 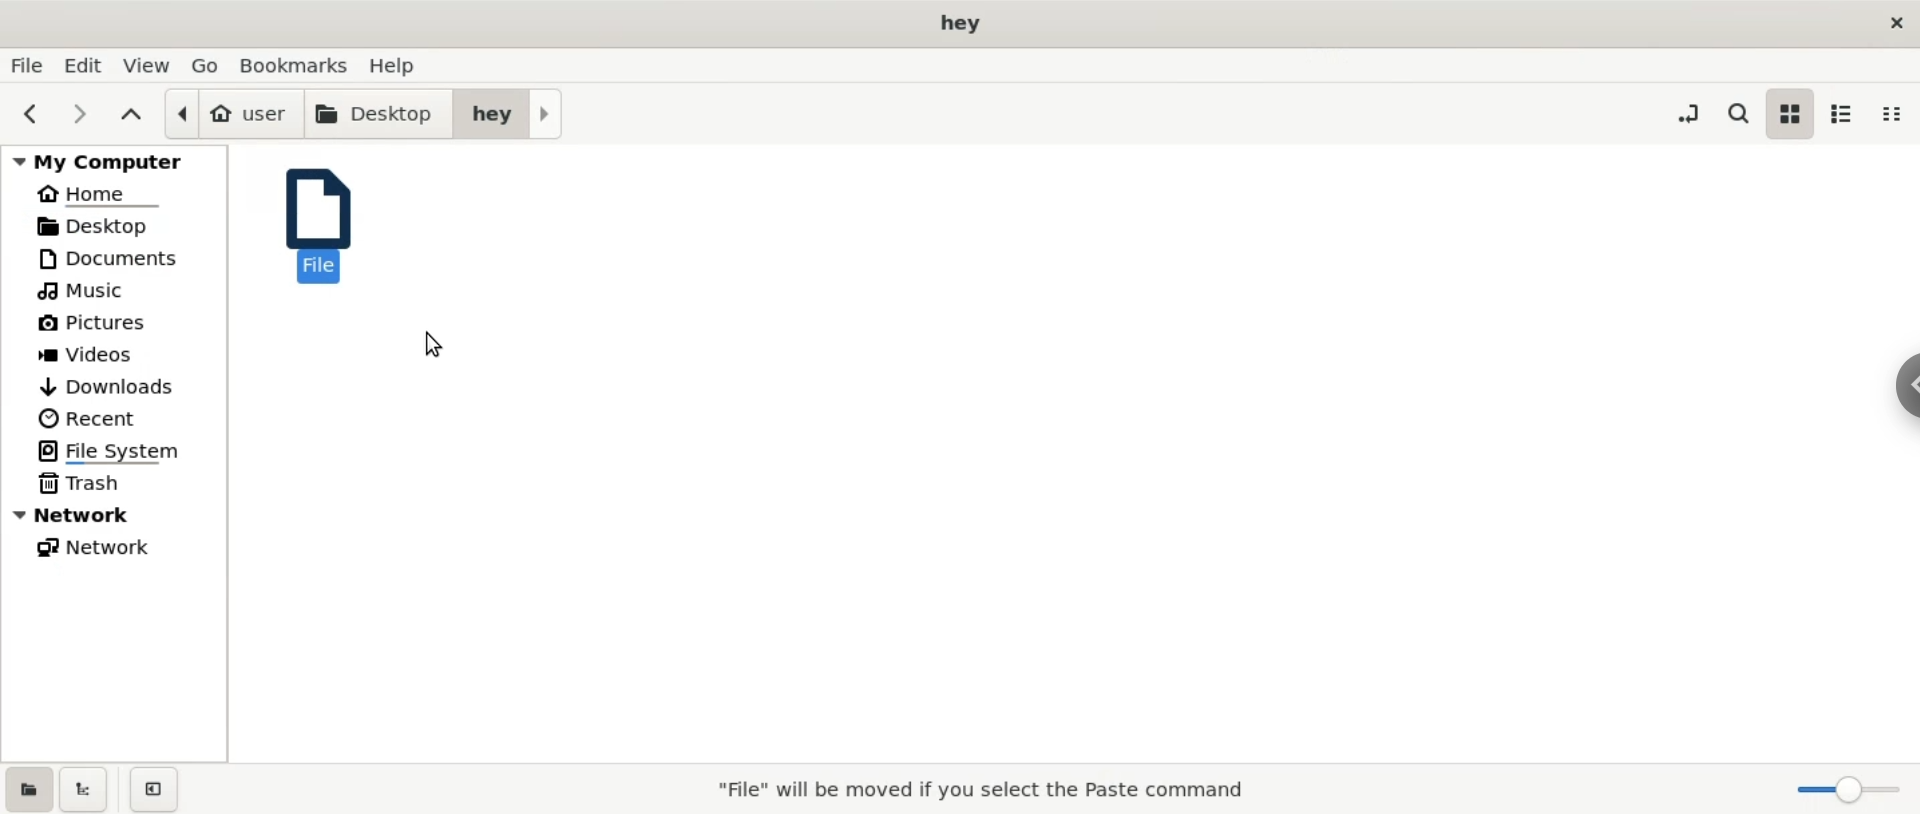 What do you see at coordinates (28, 788) in the screenshot?
I see `show places` at bounding box center [28, 788].